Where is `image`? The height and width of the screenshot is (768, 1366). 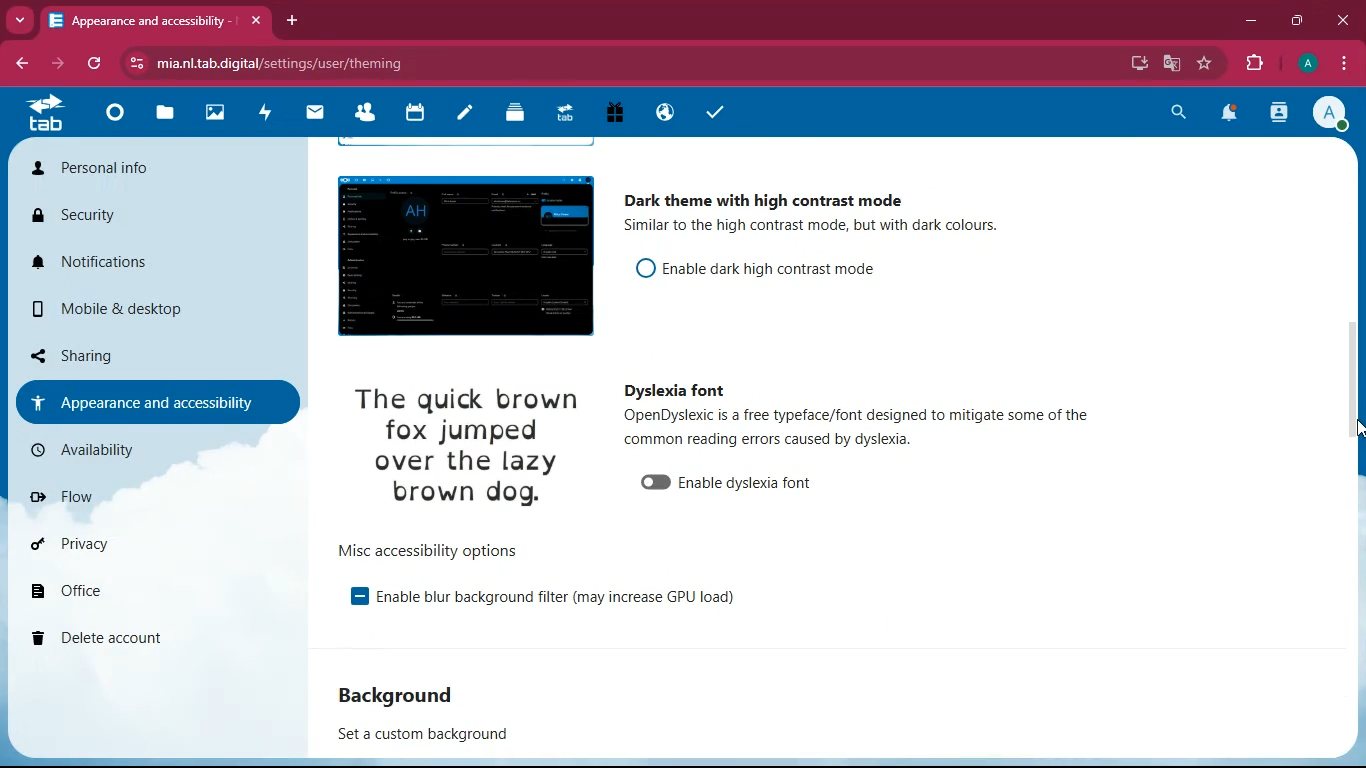
image is located at coordinates (461, 449).